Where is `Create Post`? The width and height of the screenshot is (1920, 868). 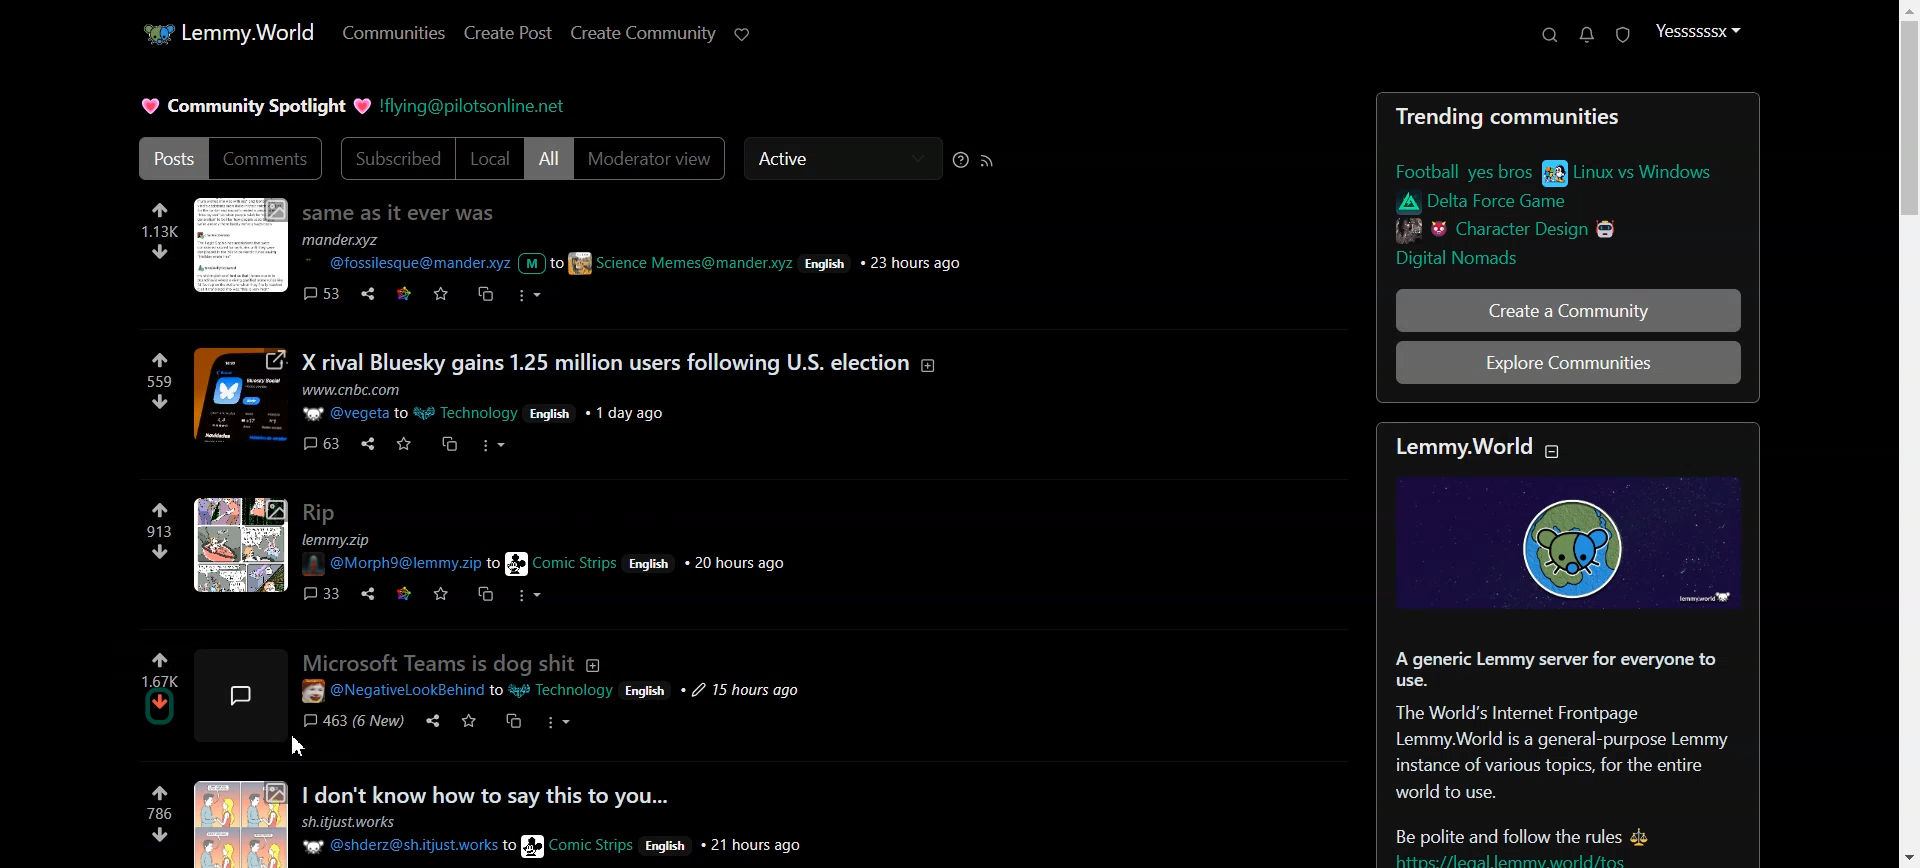
Create Post is located at coordinates (508, 32).